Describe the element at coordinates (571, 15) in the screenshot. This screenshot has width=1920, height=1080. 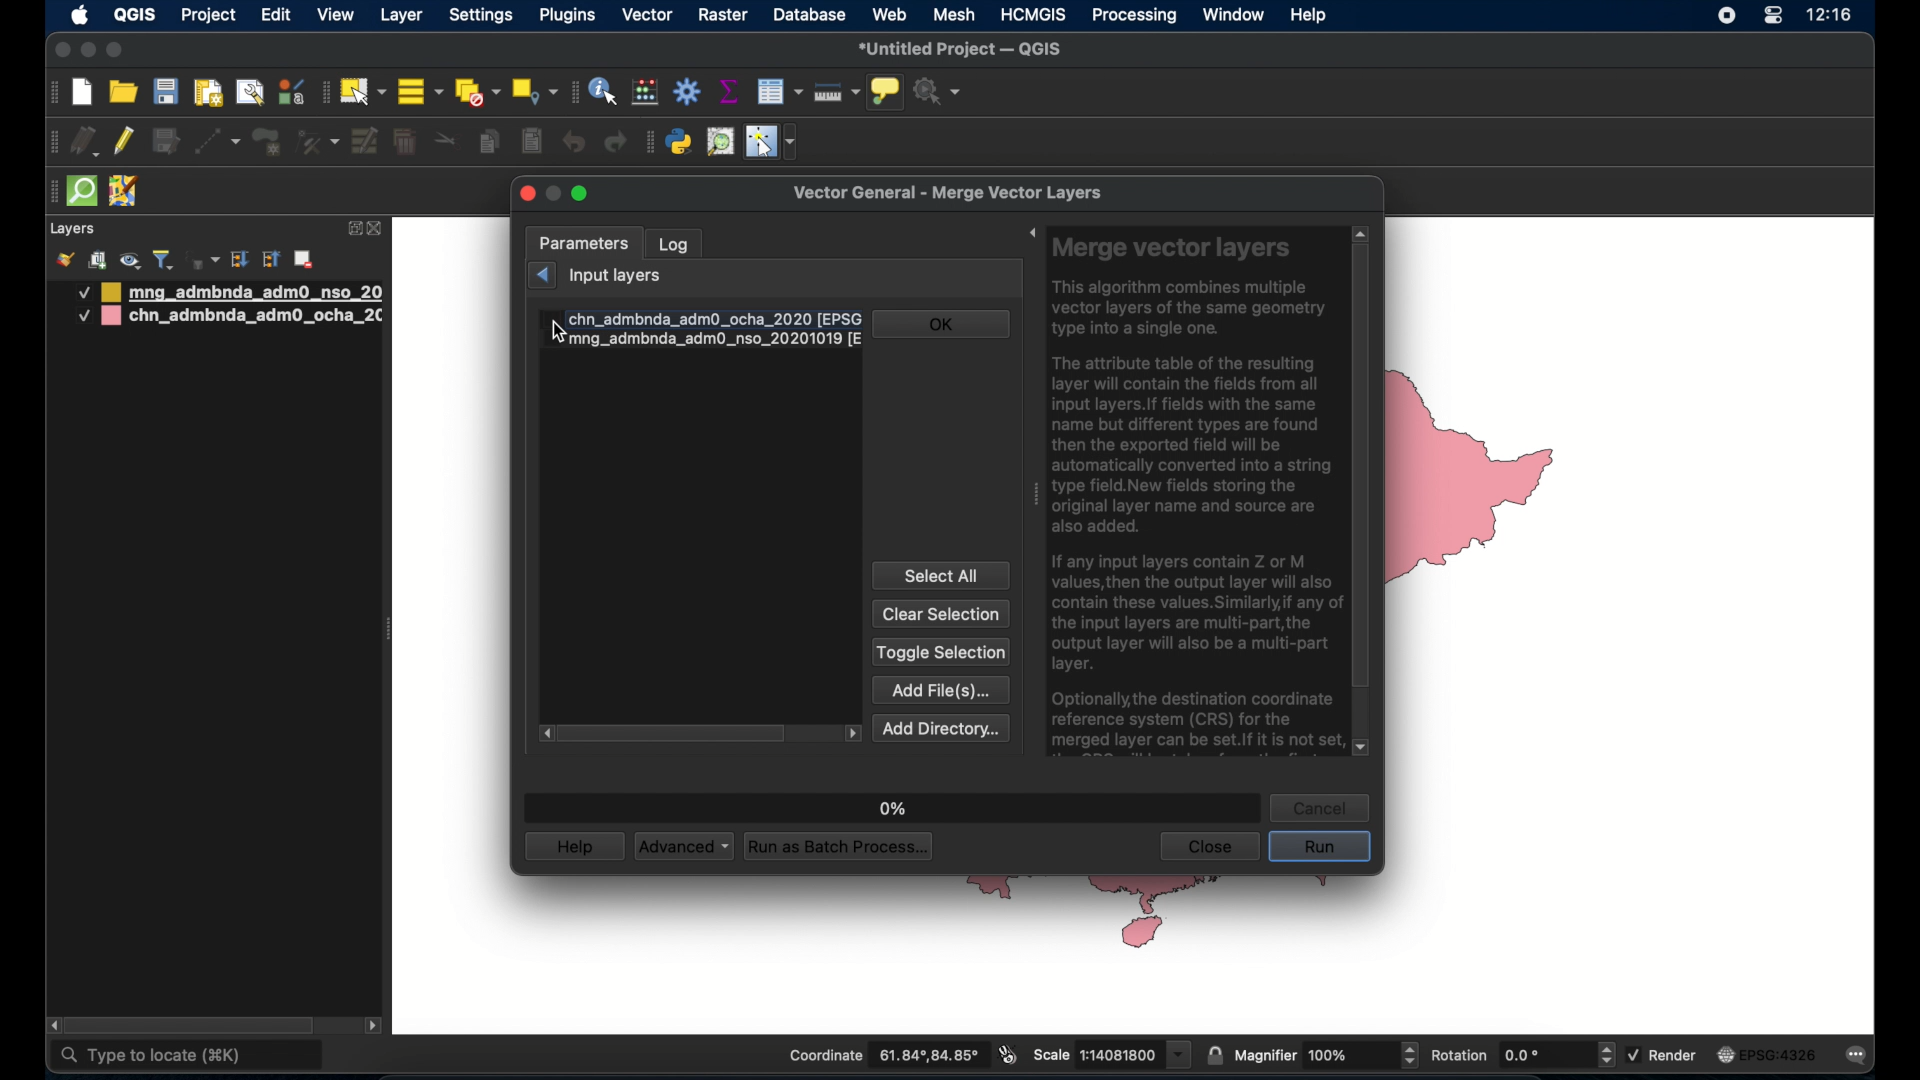
I see `plugins` at that location.